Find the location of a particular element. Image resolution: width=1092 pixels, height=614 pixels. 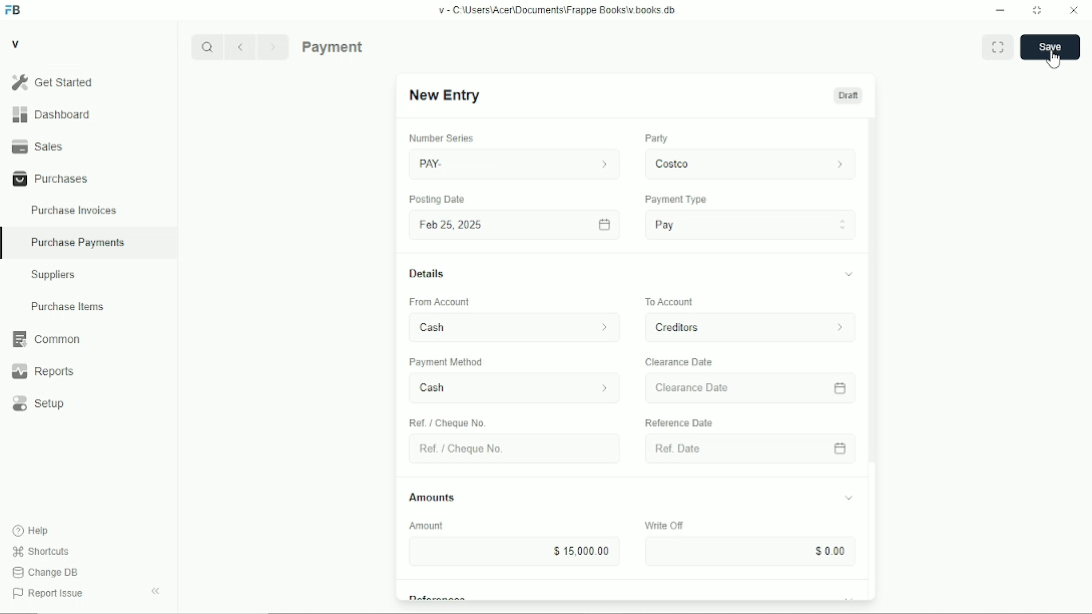

‘Reference Date is located at coordinates (682, 422).